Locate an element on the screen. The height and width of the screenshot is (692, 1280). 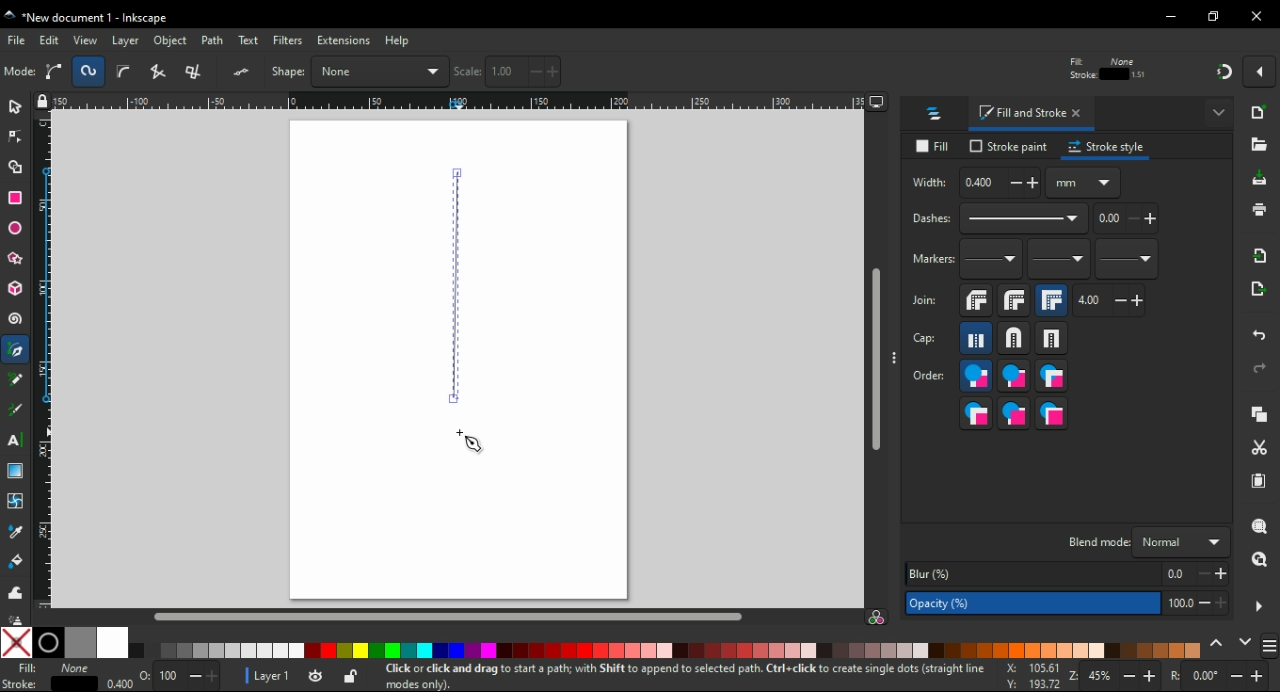
object rotate 90 CCW is located at coordinates (167, 72).